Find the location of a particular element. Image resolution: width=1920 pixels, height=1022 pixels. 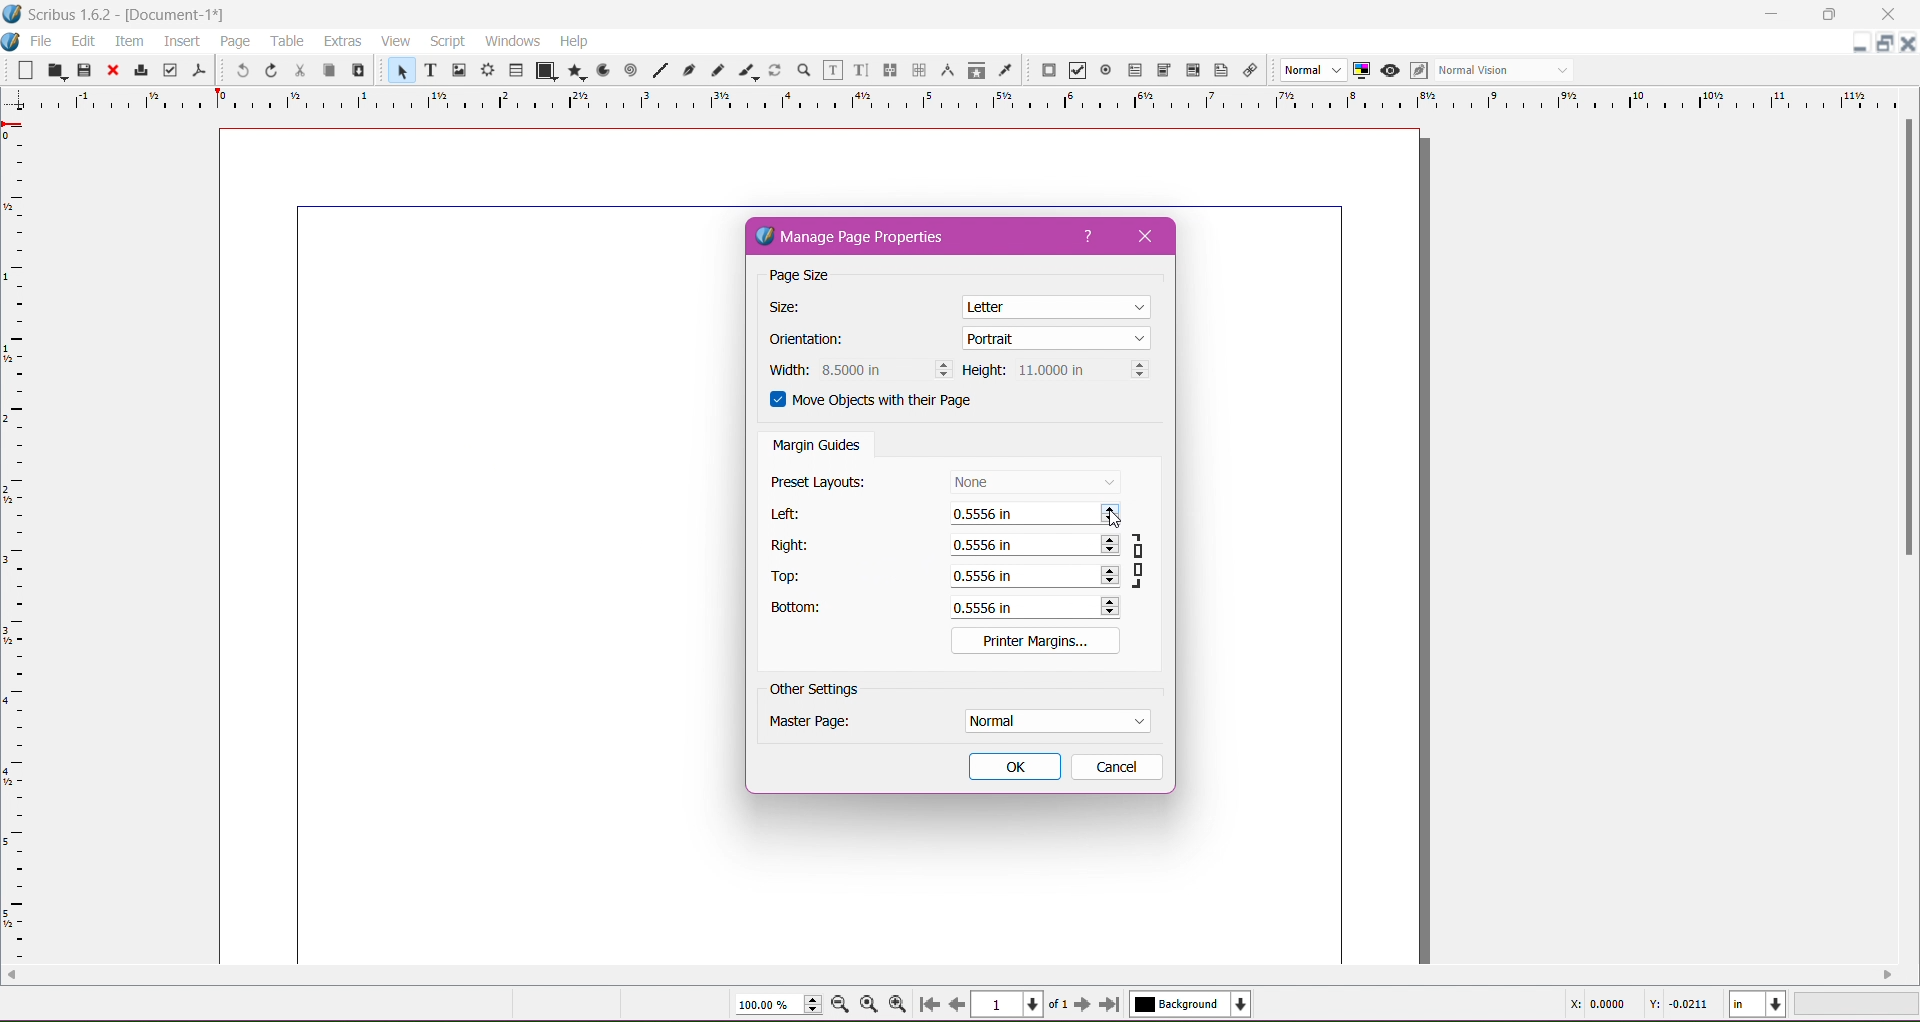

Close is located at coordinates (111, 71).